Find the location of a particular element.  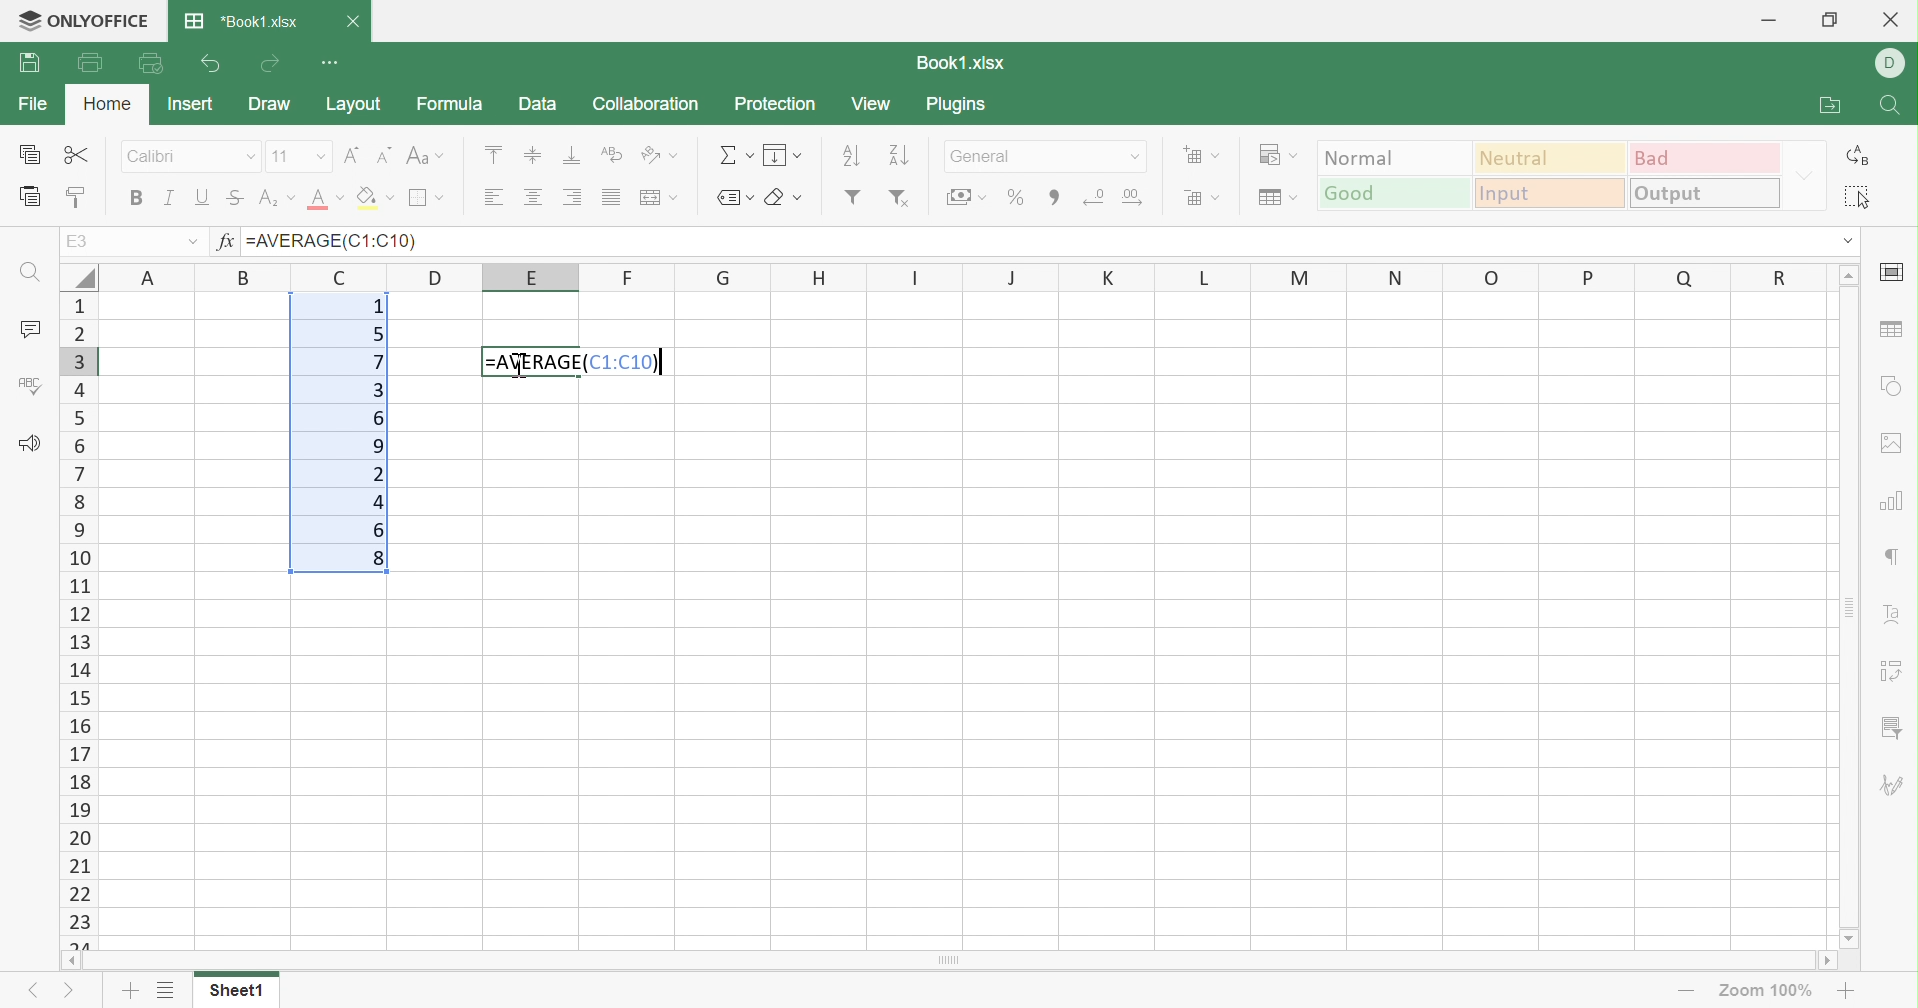

Increase decimals is located at coordinates (1145, 196).